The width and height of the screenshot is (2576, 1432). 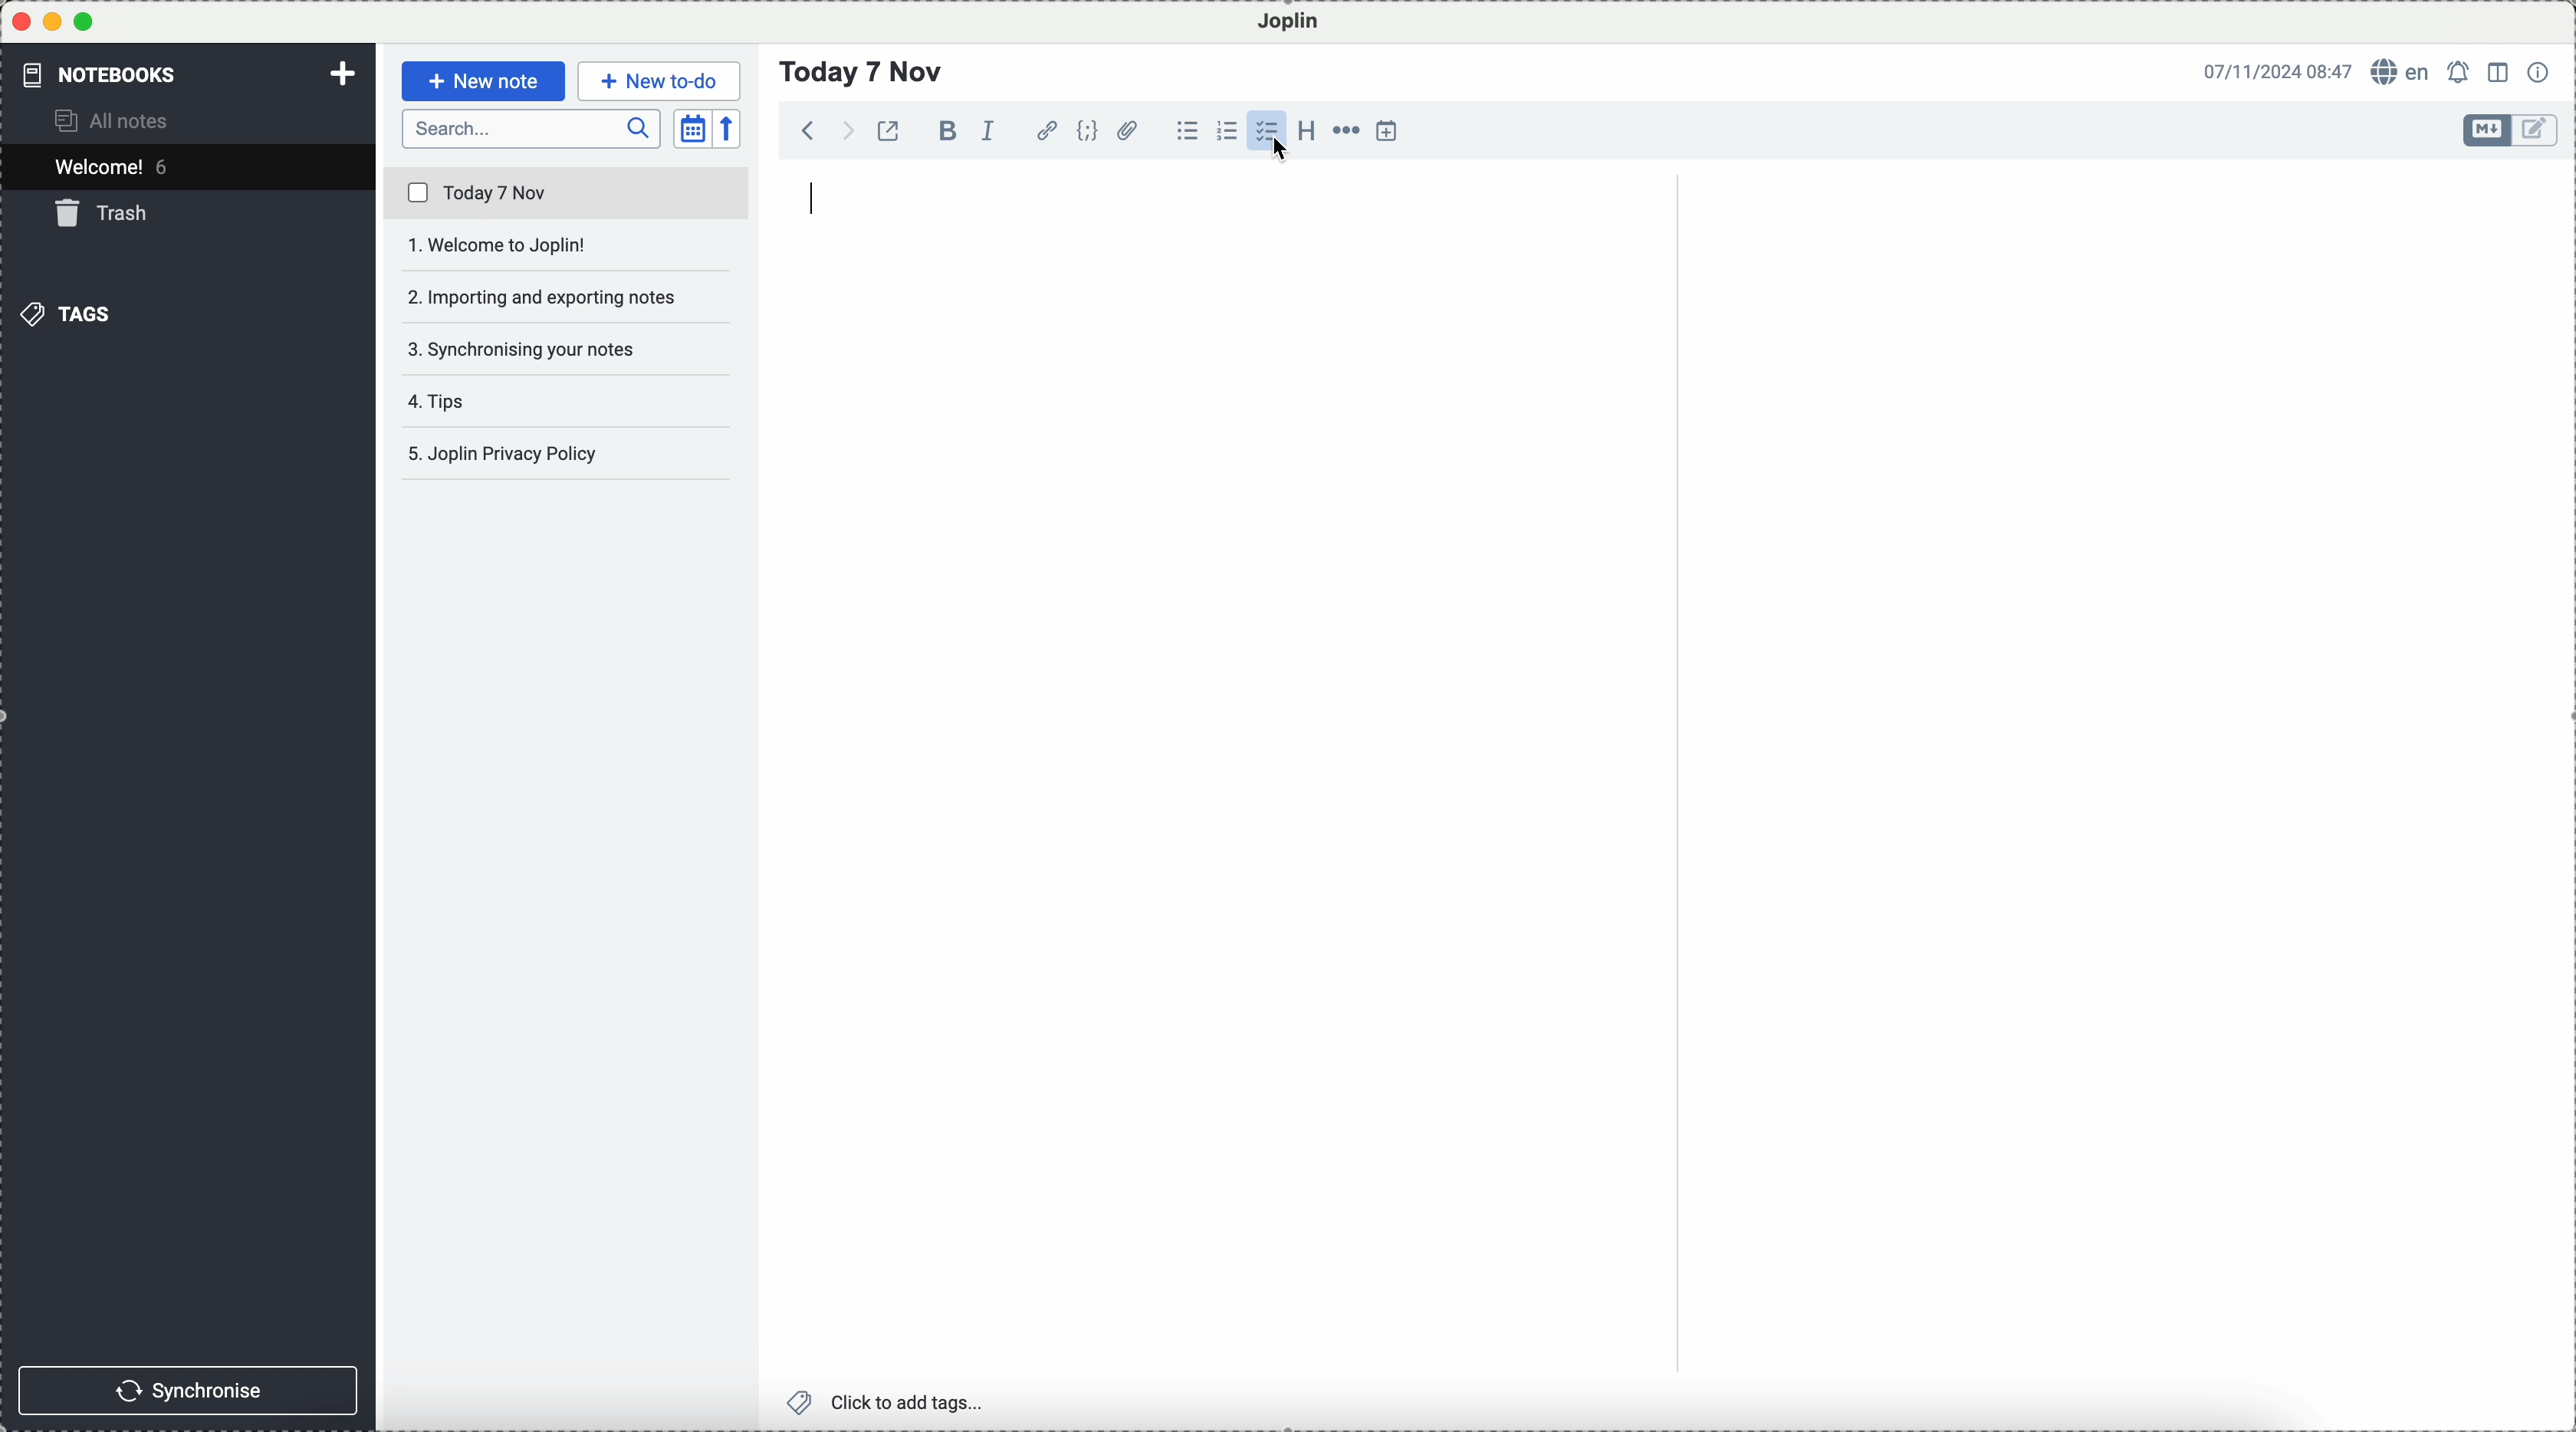 What do you see at coordinates (21, 22) in the screenshot?
I see `close` at bounding box center [21, 22].